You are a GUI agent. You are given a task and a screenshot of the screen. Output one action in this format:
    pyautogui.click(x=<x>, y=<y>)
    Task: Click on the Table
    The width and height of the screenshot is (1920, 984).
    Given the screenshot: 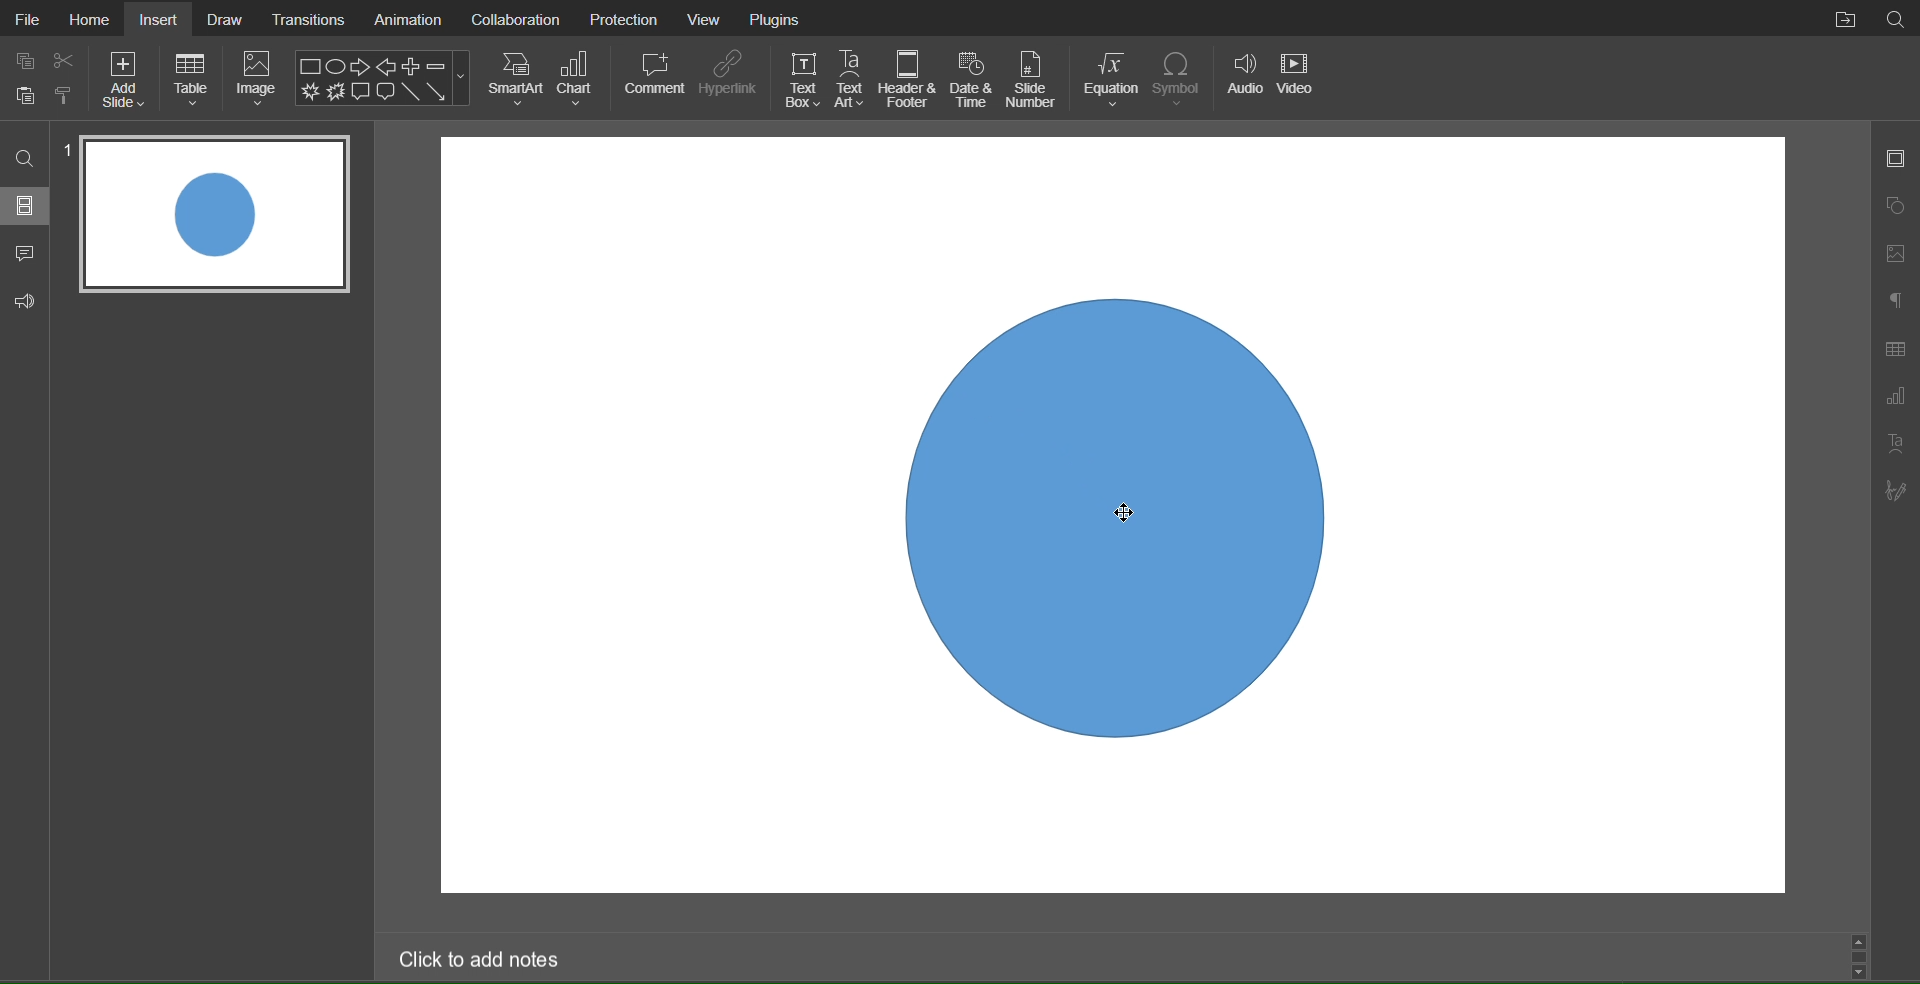 What is the action you would take?
    pyautogui.click(x=193, y=78)
    